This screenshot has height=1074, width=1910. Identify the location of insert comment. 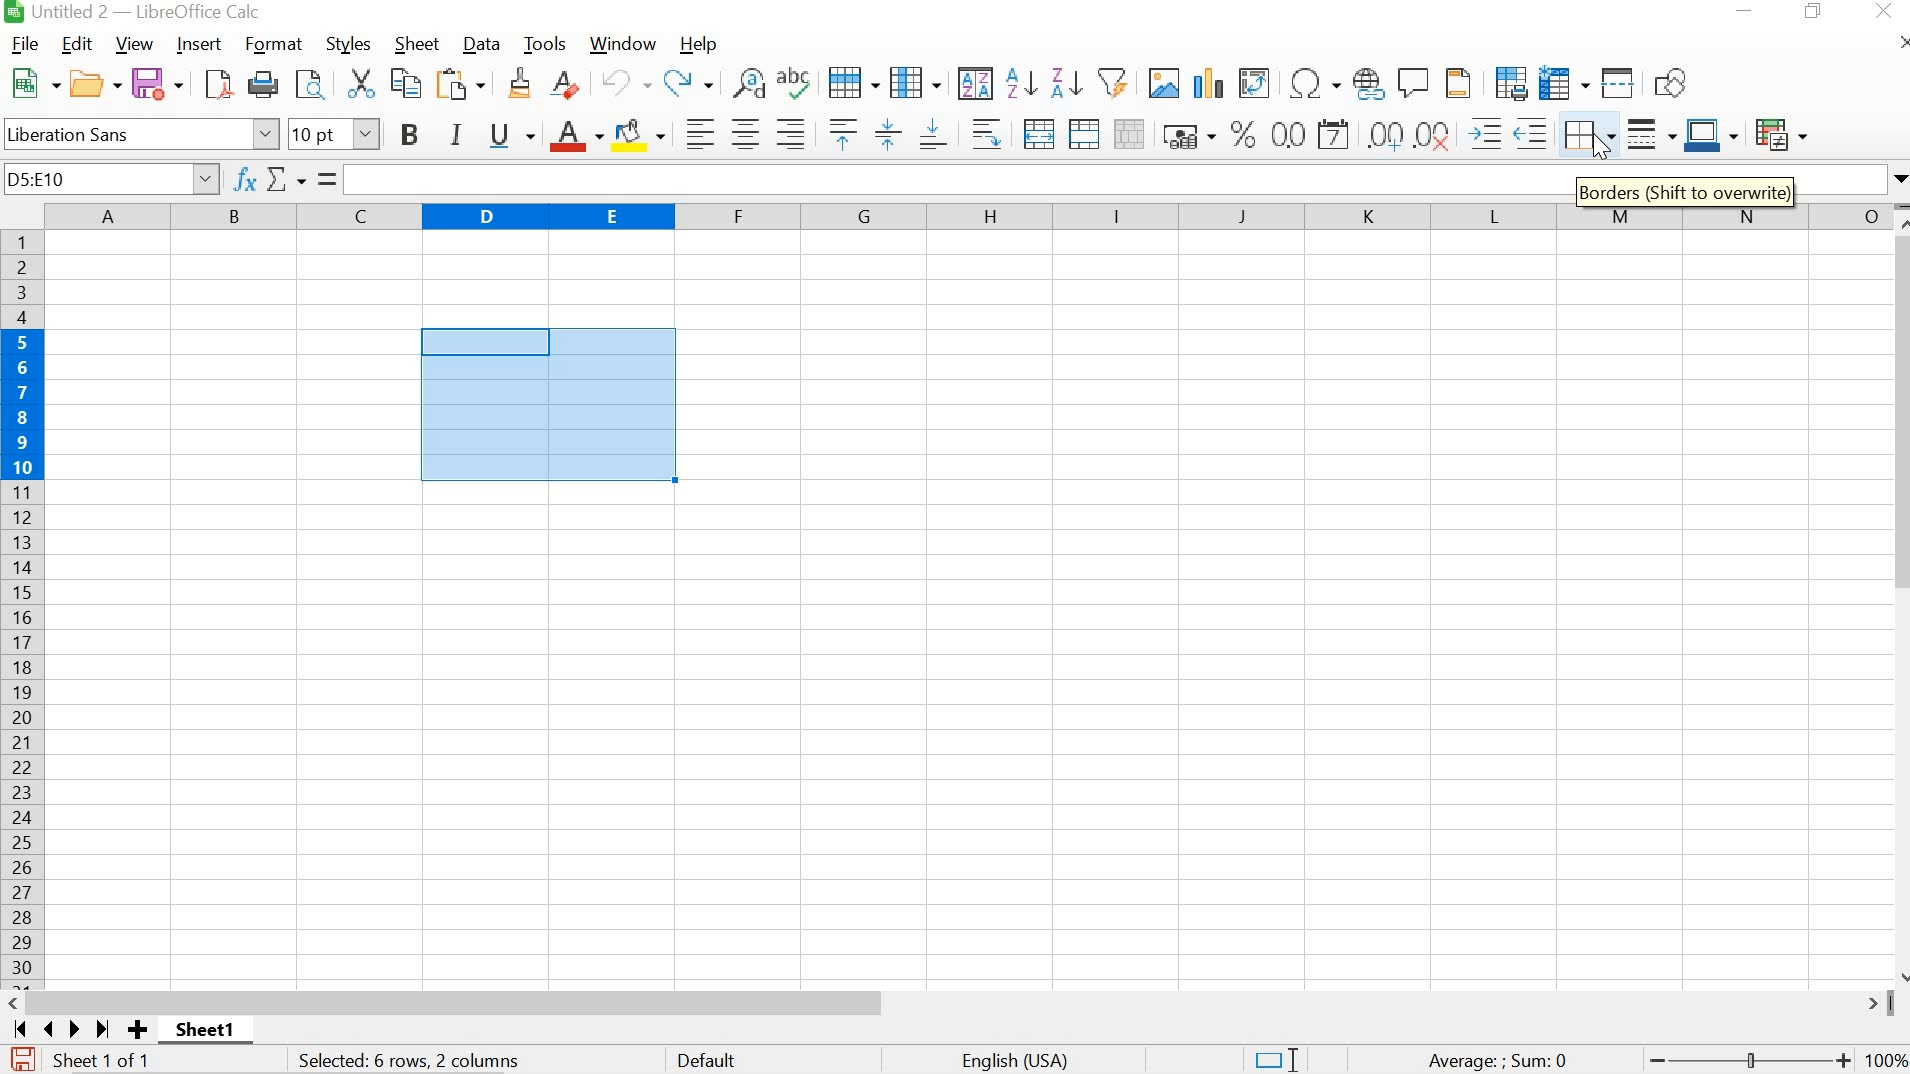
(1415, 83).